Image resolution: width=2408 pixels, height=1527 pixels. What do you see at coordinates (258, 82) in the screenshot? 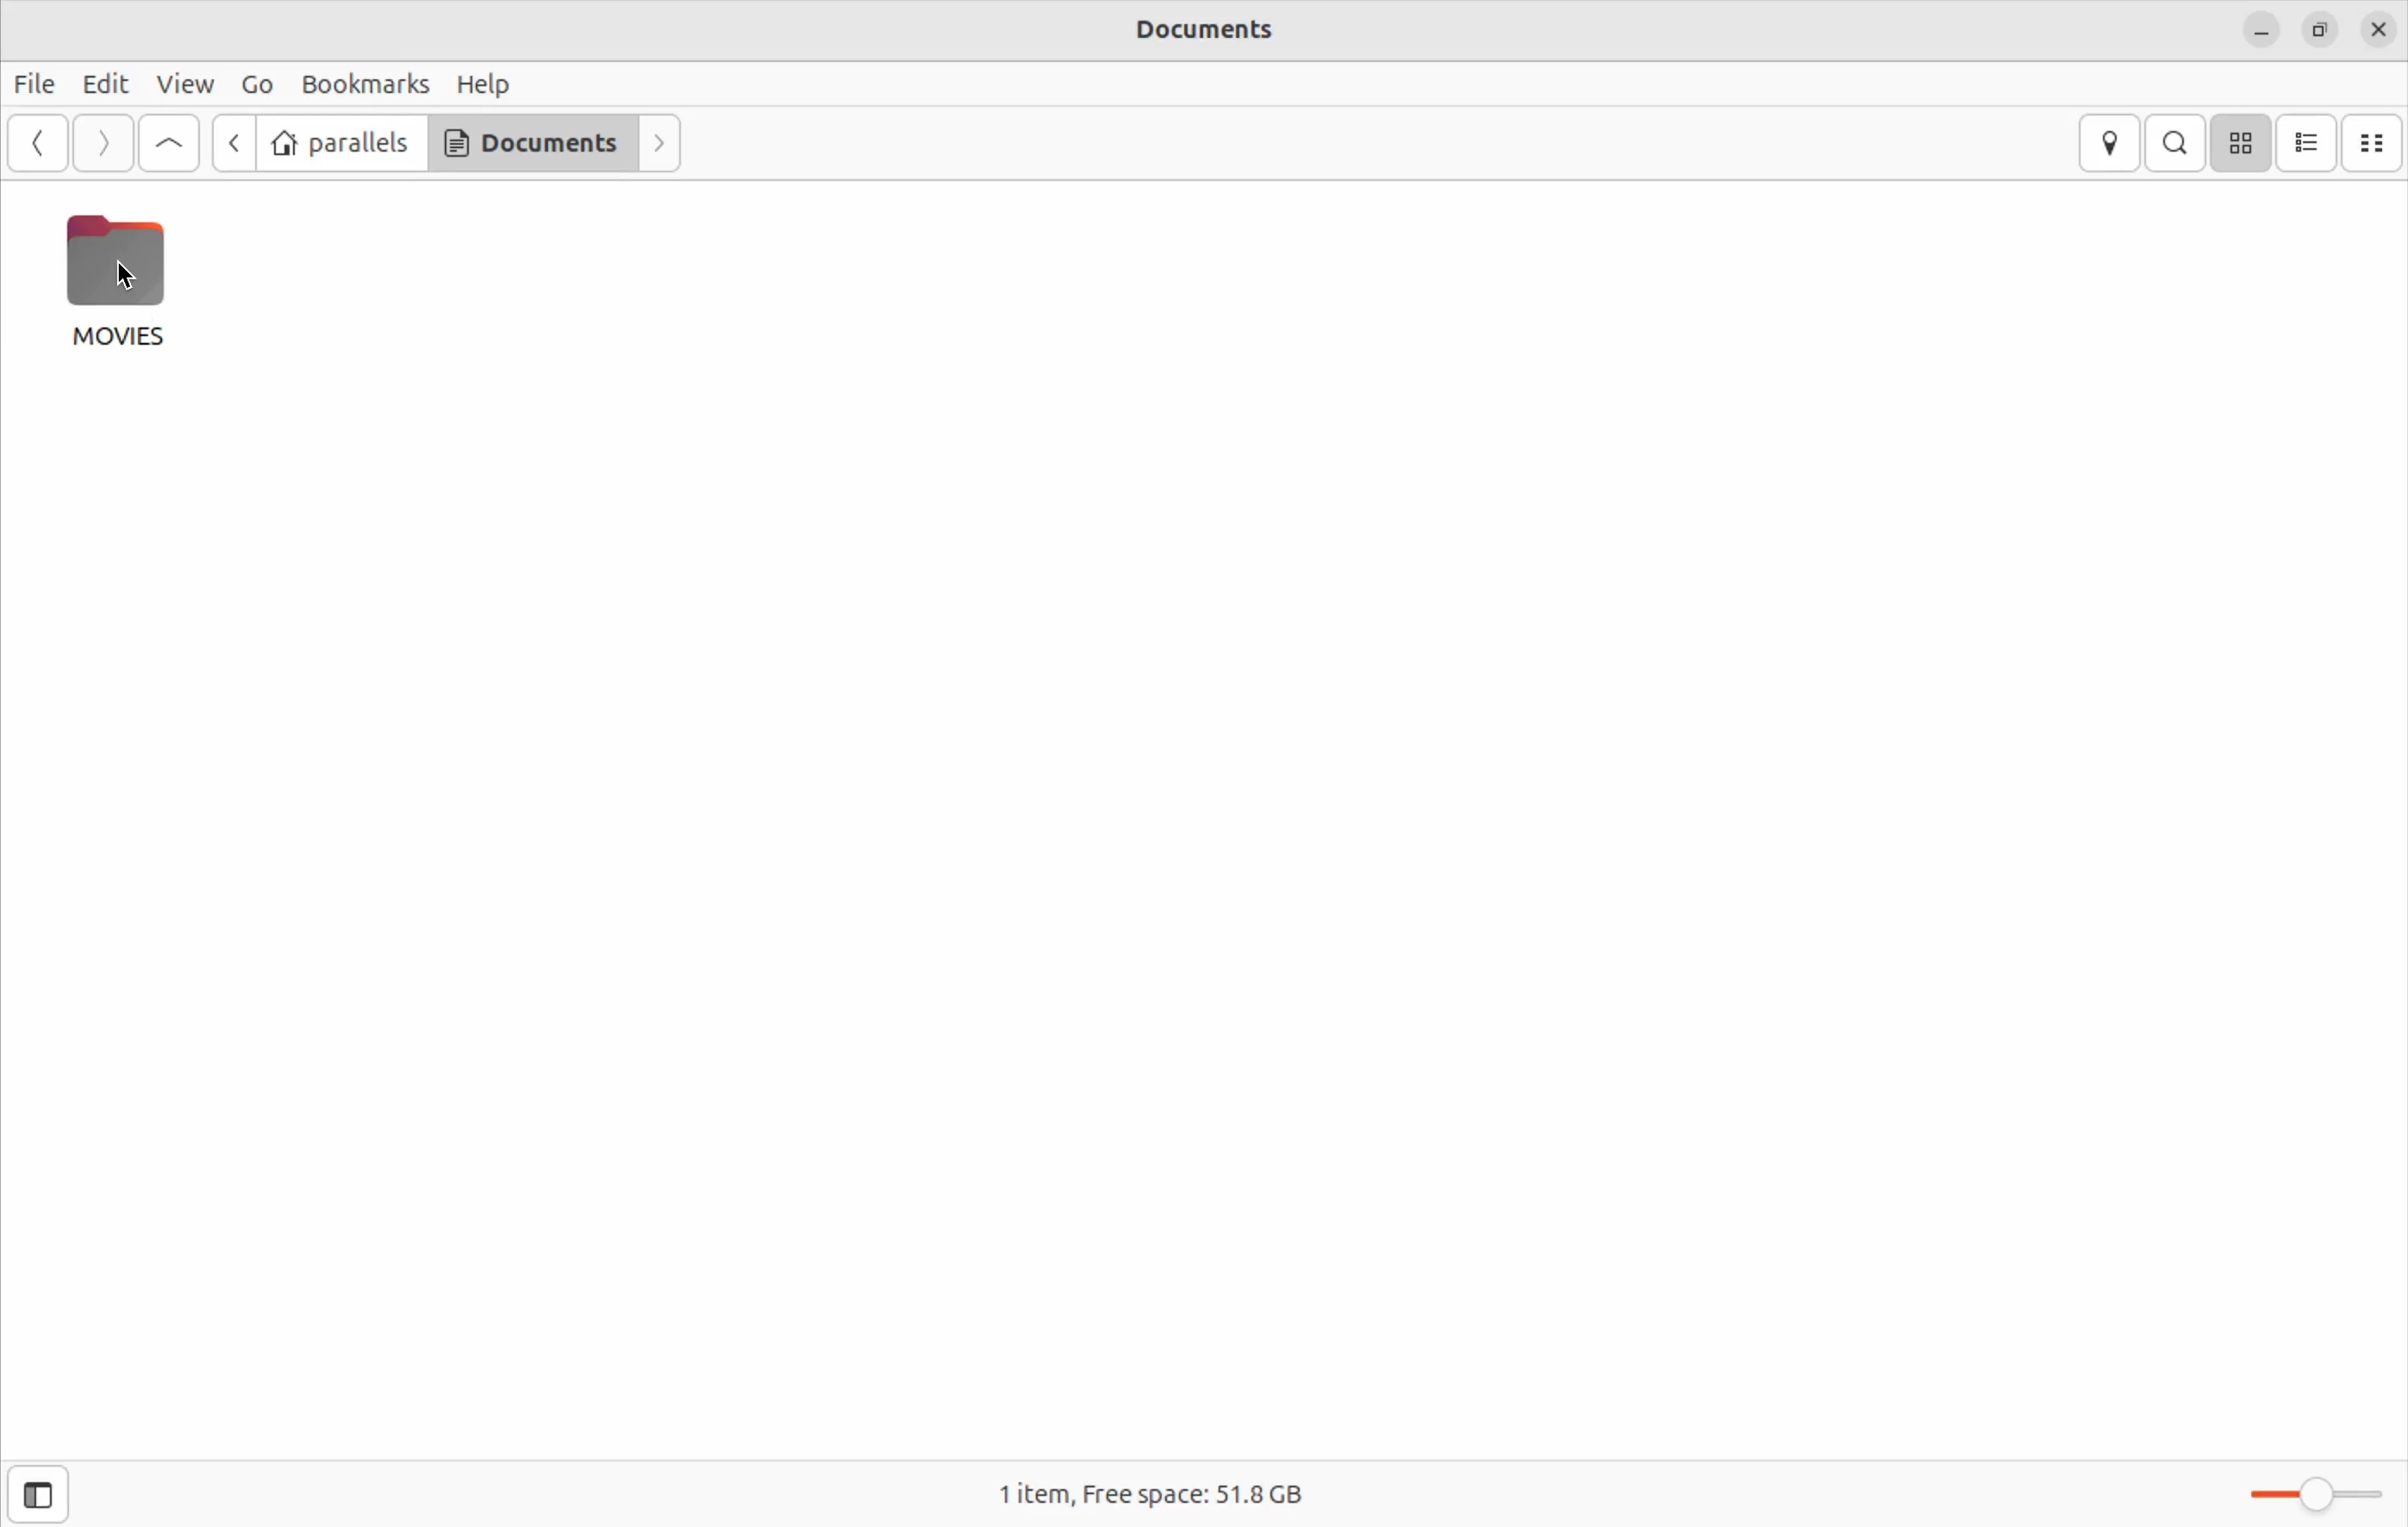
I see `GO` at bounding box center [258, 82].